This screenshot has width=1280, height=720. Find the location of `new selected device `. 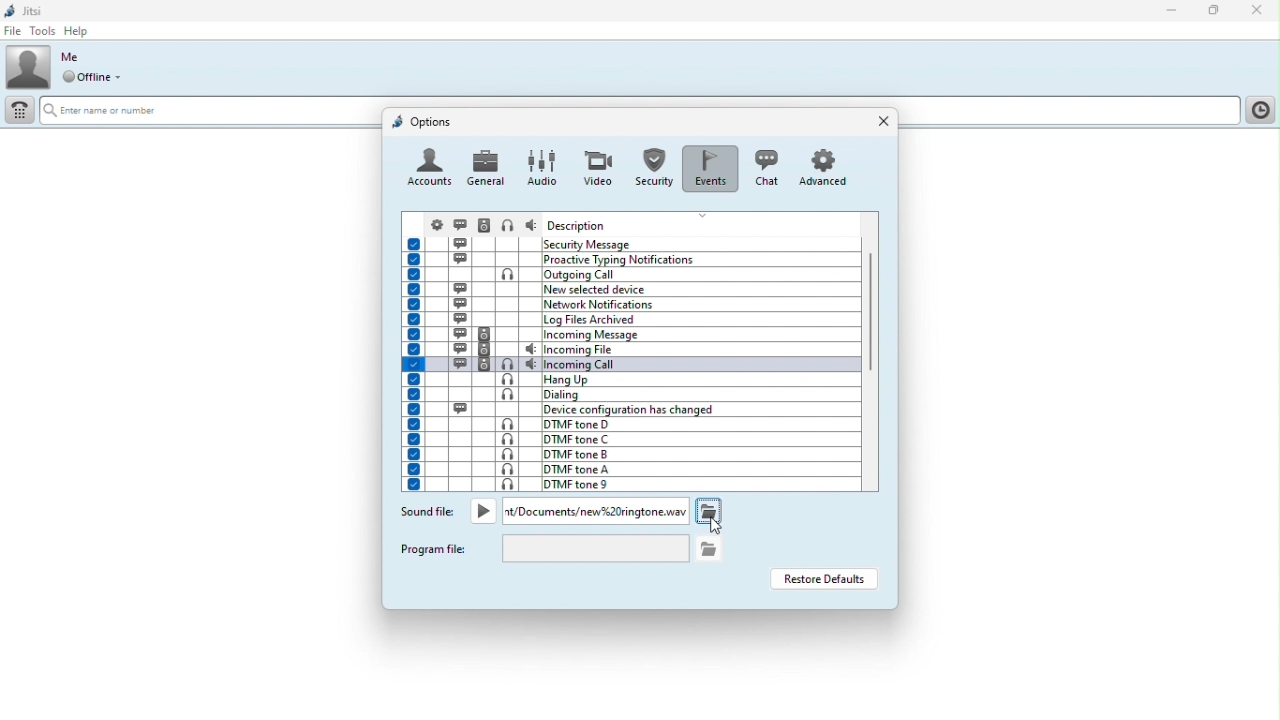

new selected device  is located at coordinates (630, 289).